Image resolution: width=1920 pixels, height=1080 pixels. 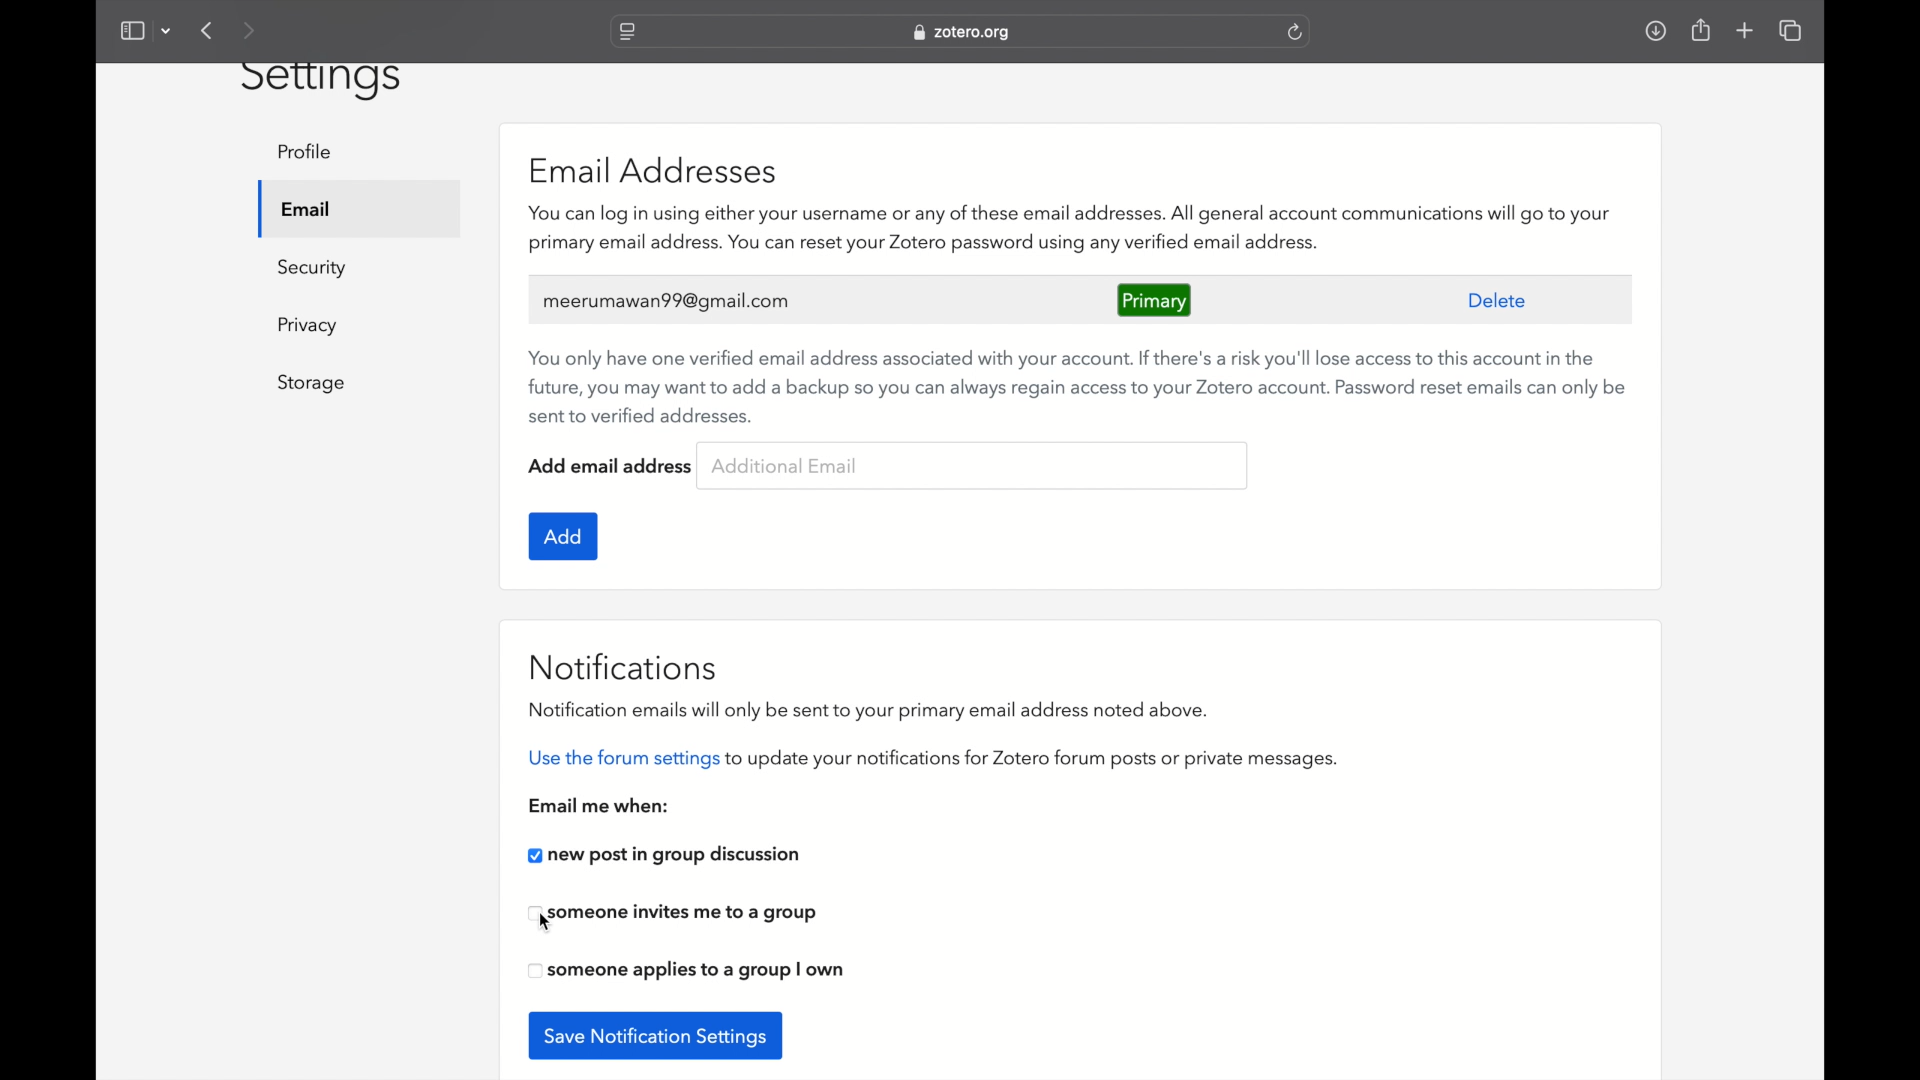 What do you see at coordinates (928, 758) in the screenshot?
I see `use the forum settings to update your notifications for zotero forum posts or private messages` at bounding box center [928, 758].